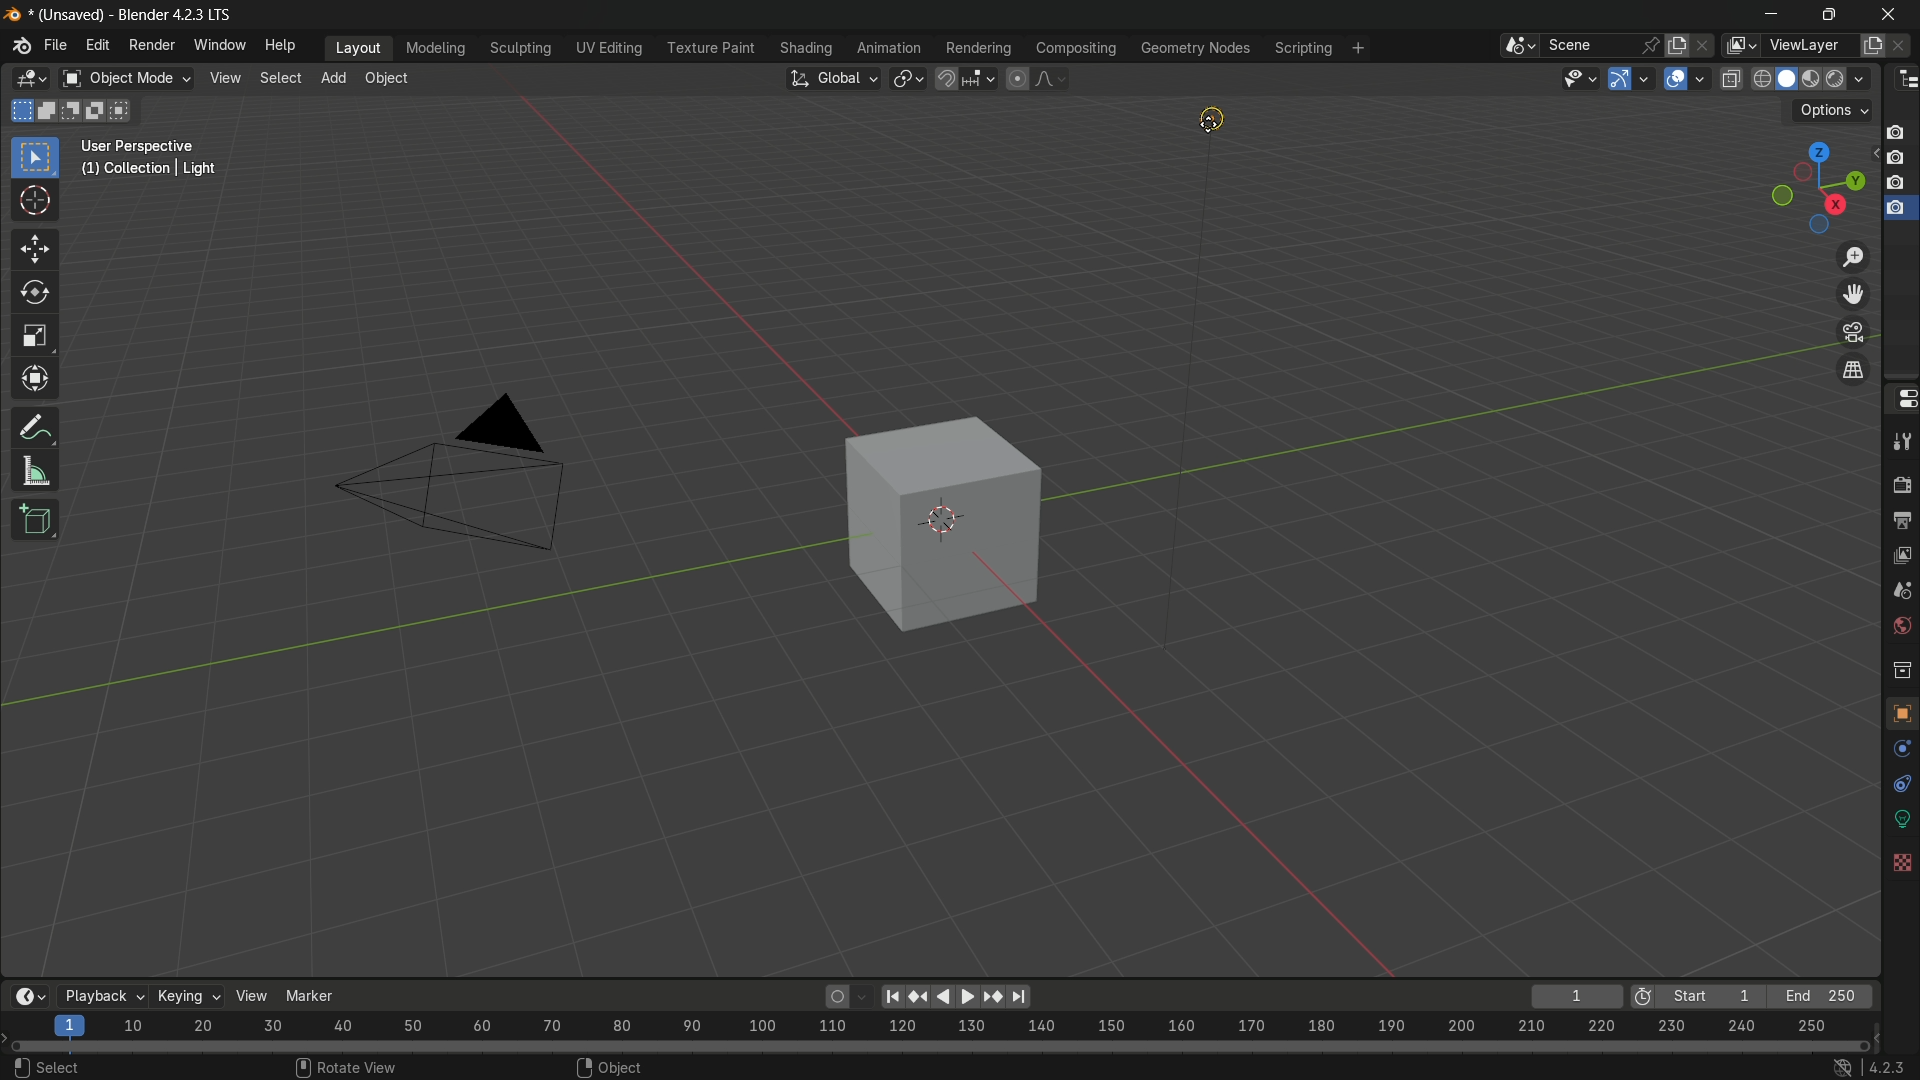 This screenshot has width=1920, height=1080. I want to click on solid, so click(1786, 81).